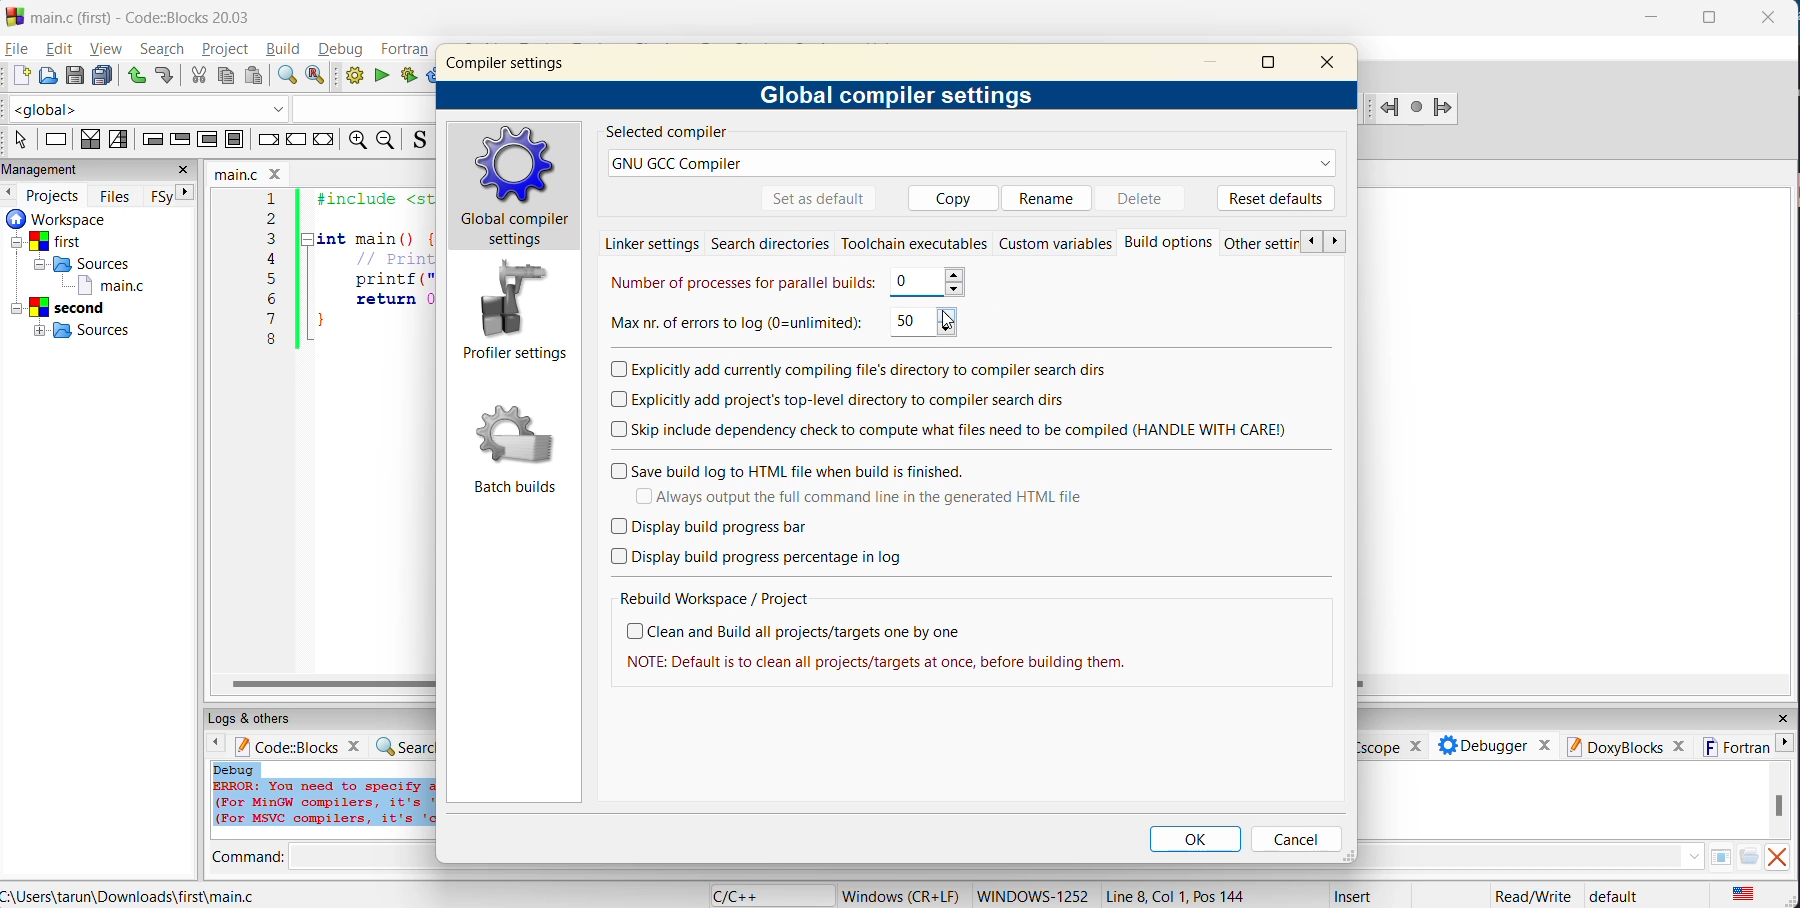  What do you see at coordinates (1049, 199) in the screenshot?
I see `rename` at bounding box center [1049, 199].